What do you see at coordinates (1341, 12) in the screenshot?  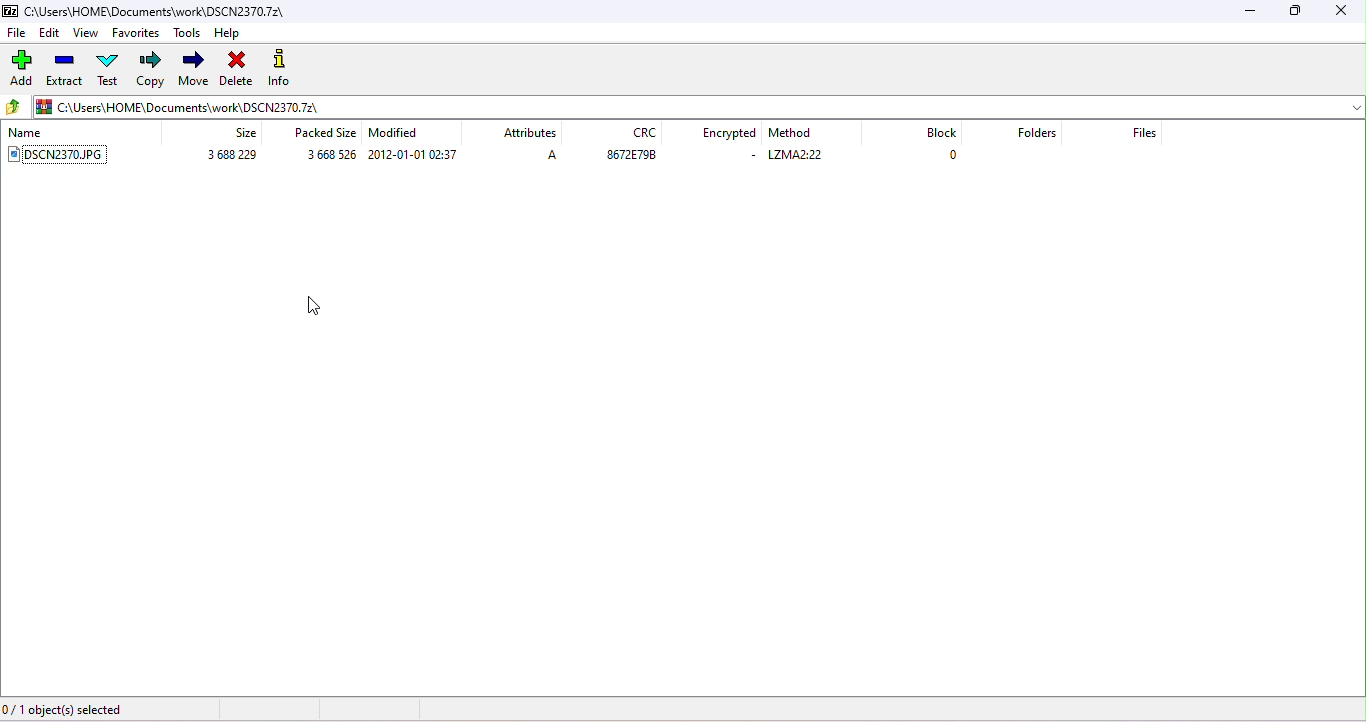 I see `close` at bounding box center [1341, 12].